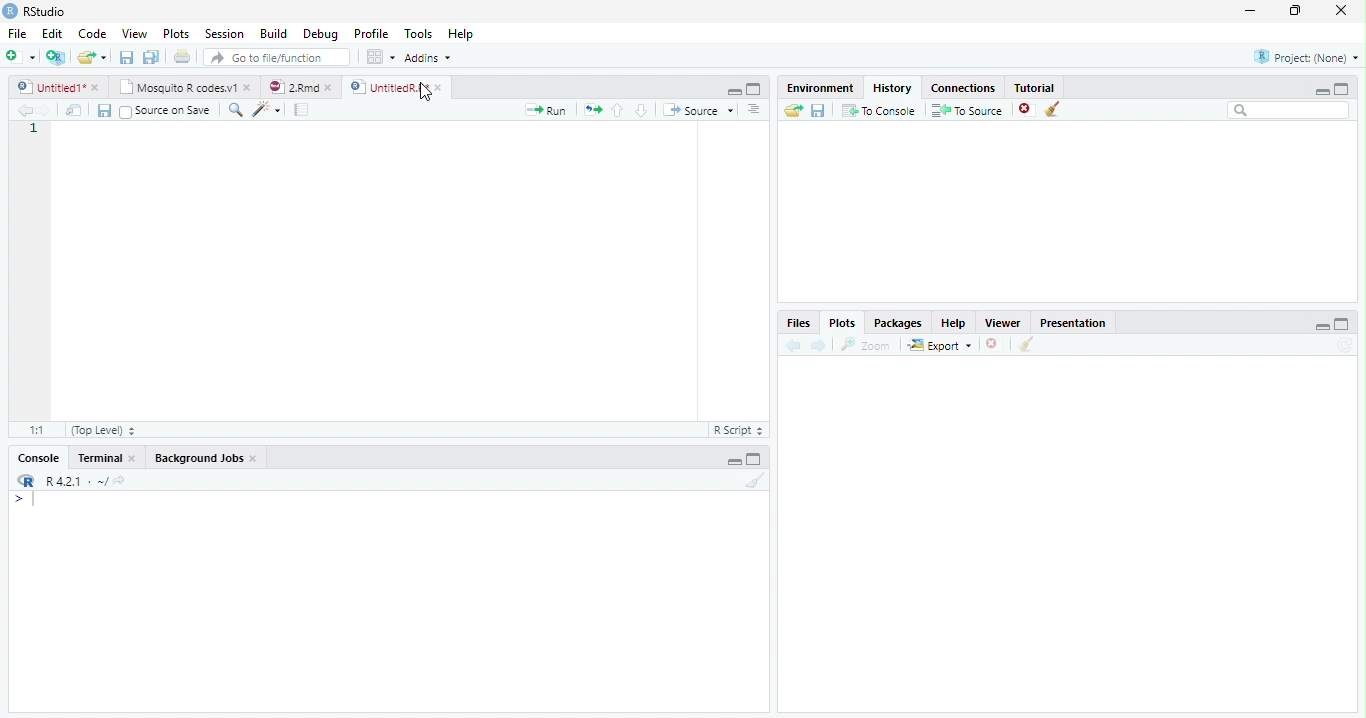 This screenshot has width=1366, height=718. Describe the element at coordinates (184, 87) in the screenshot. I see `Mosquito R codes` at that location.